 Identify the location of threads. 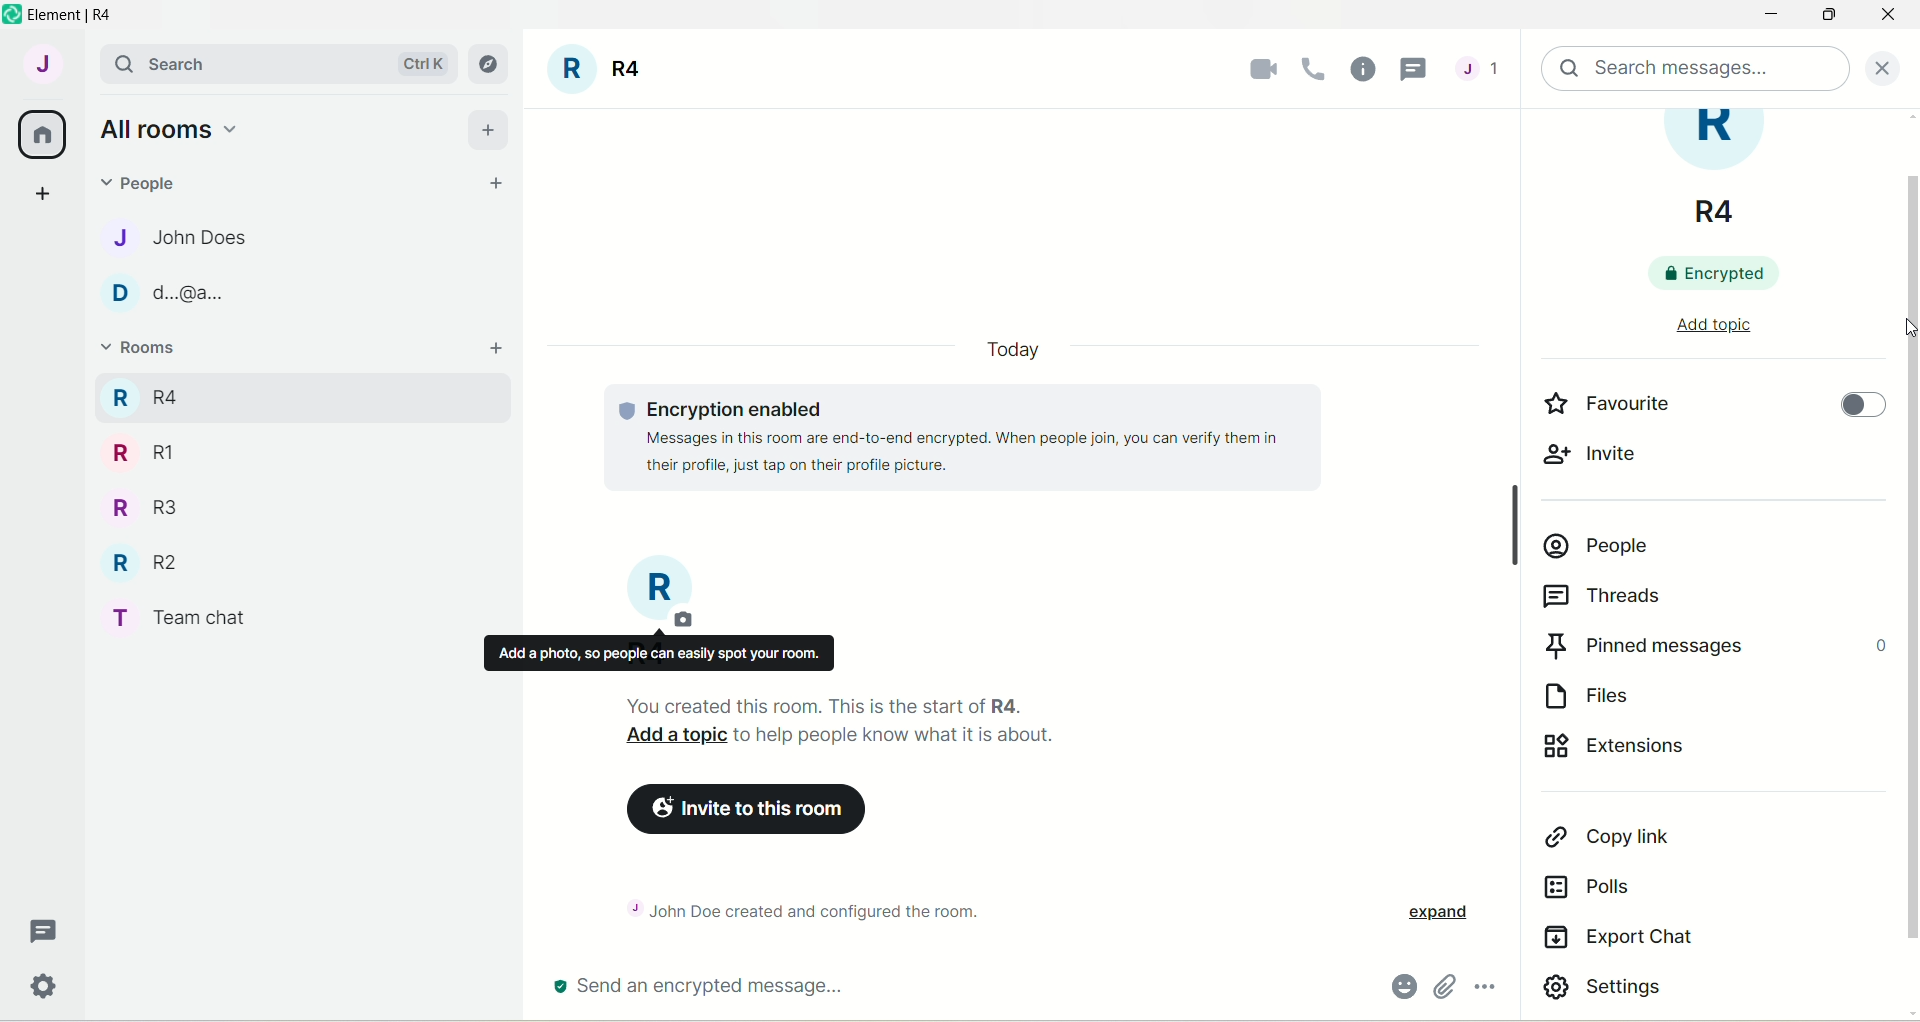
(45, 932).